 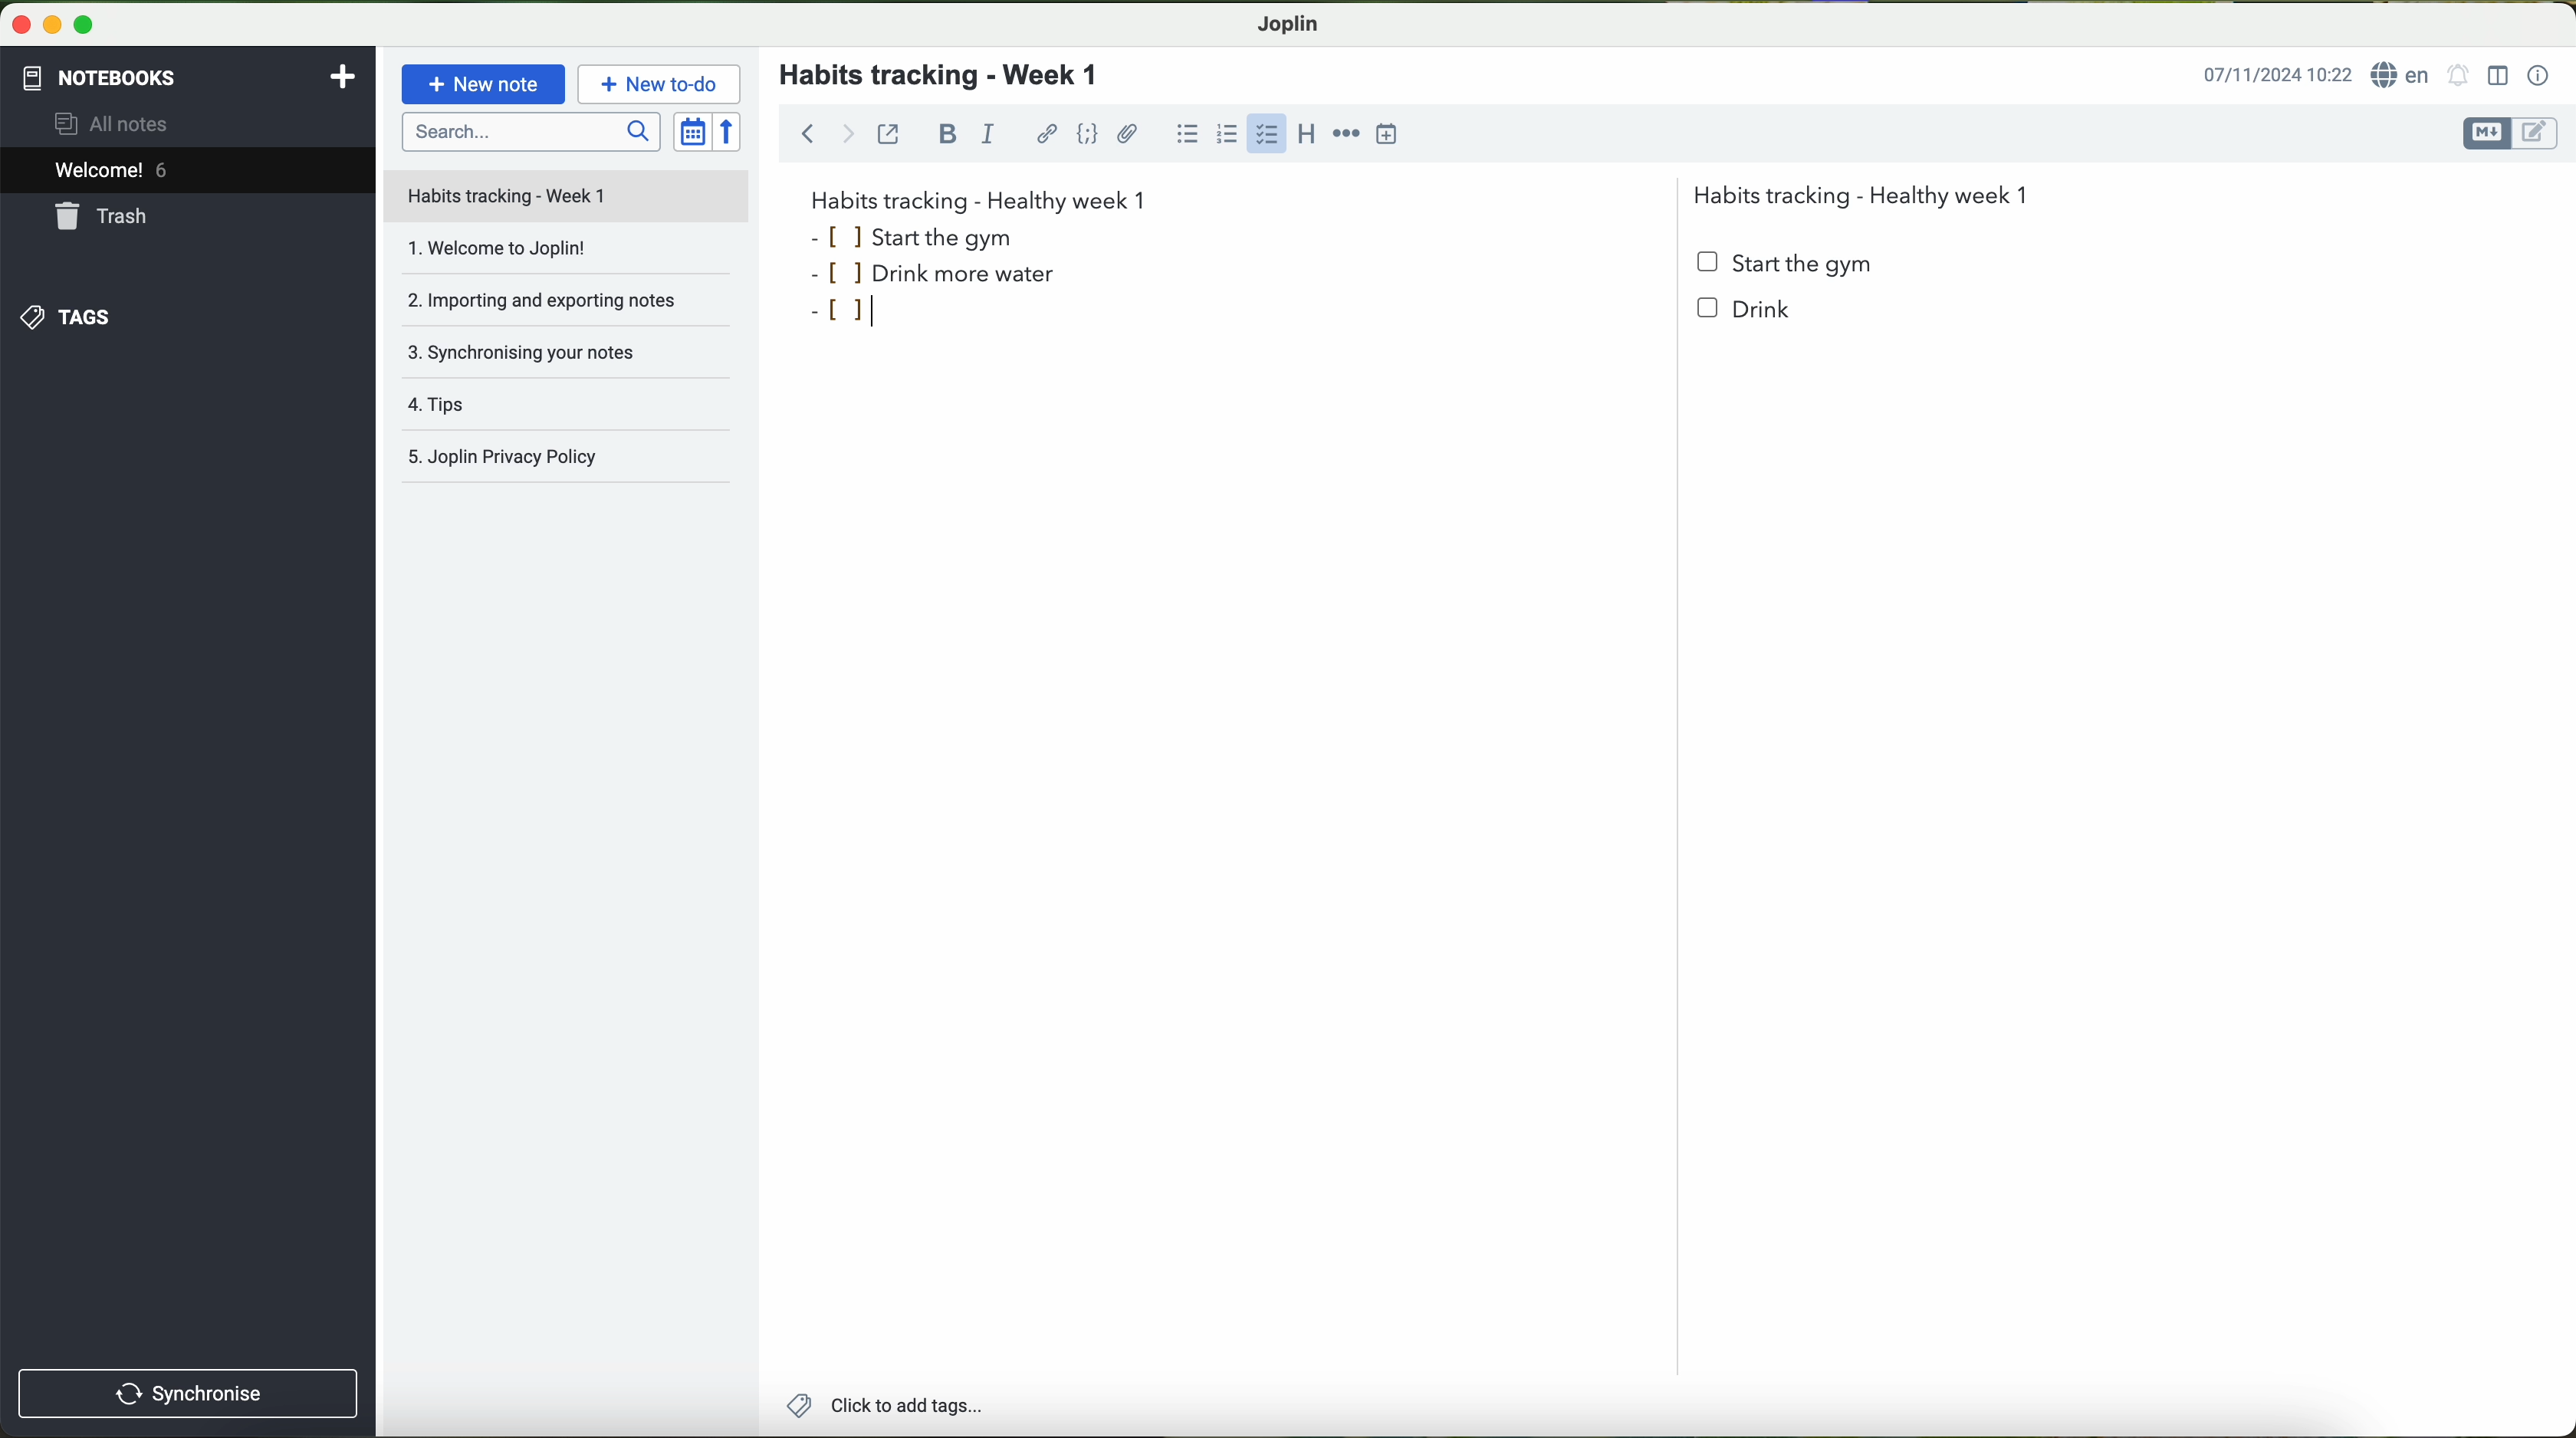 I want to click on forward, so click(x=848, y=133).